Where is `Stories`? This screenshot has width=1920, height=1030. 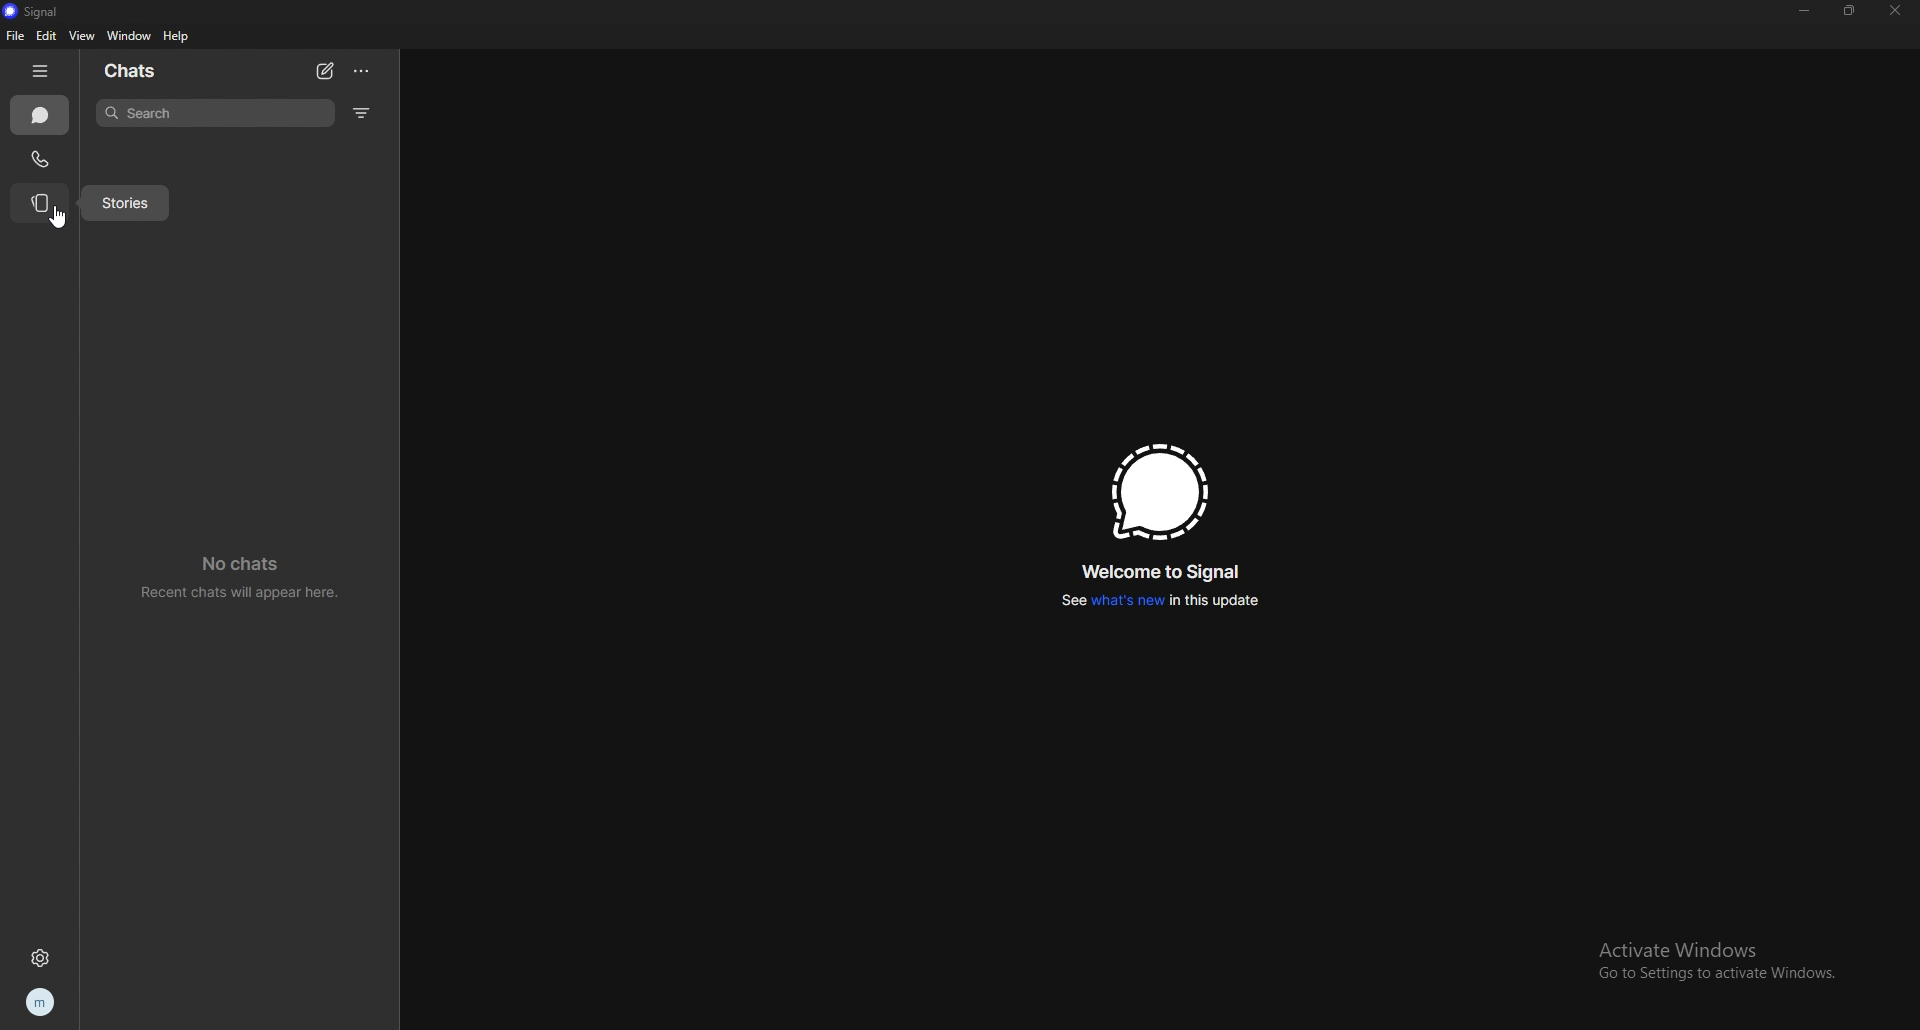
Stories is located at coordinates (128, 203).